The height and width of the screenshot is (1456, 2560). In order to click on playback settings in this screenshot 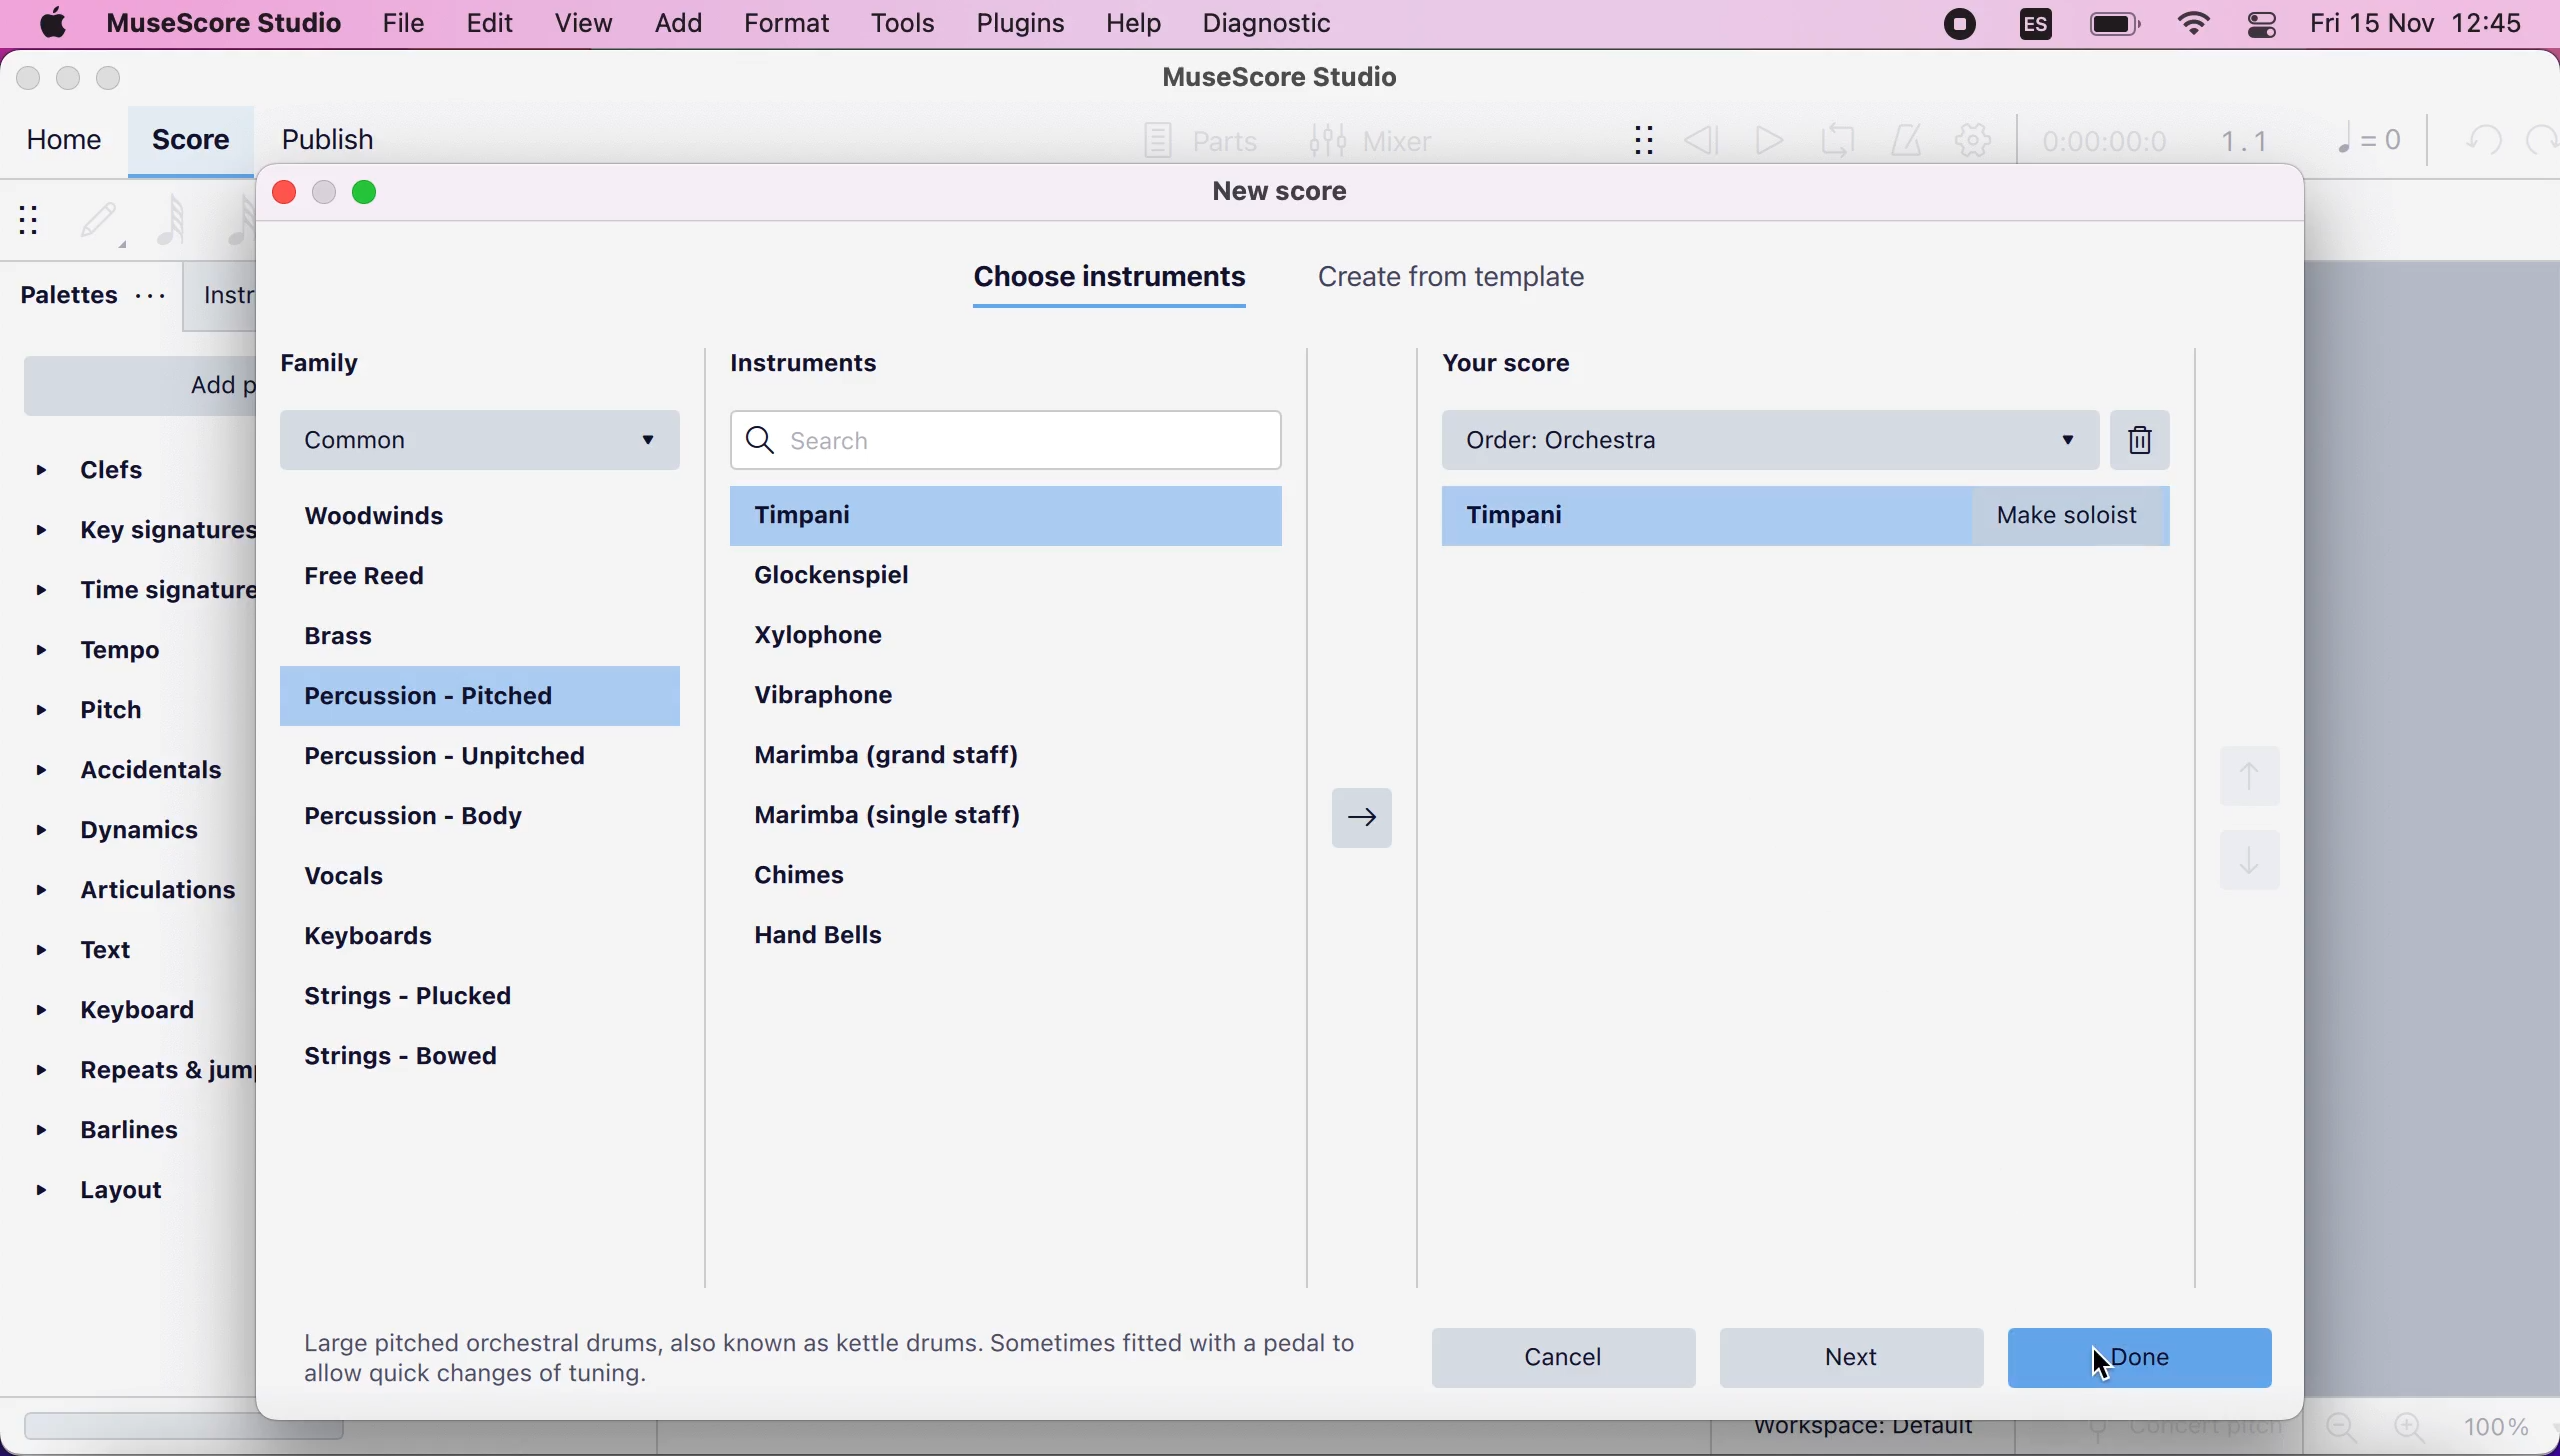, I will do `click(1979, 142)`.